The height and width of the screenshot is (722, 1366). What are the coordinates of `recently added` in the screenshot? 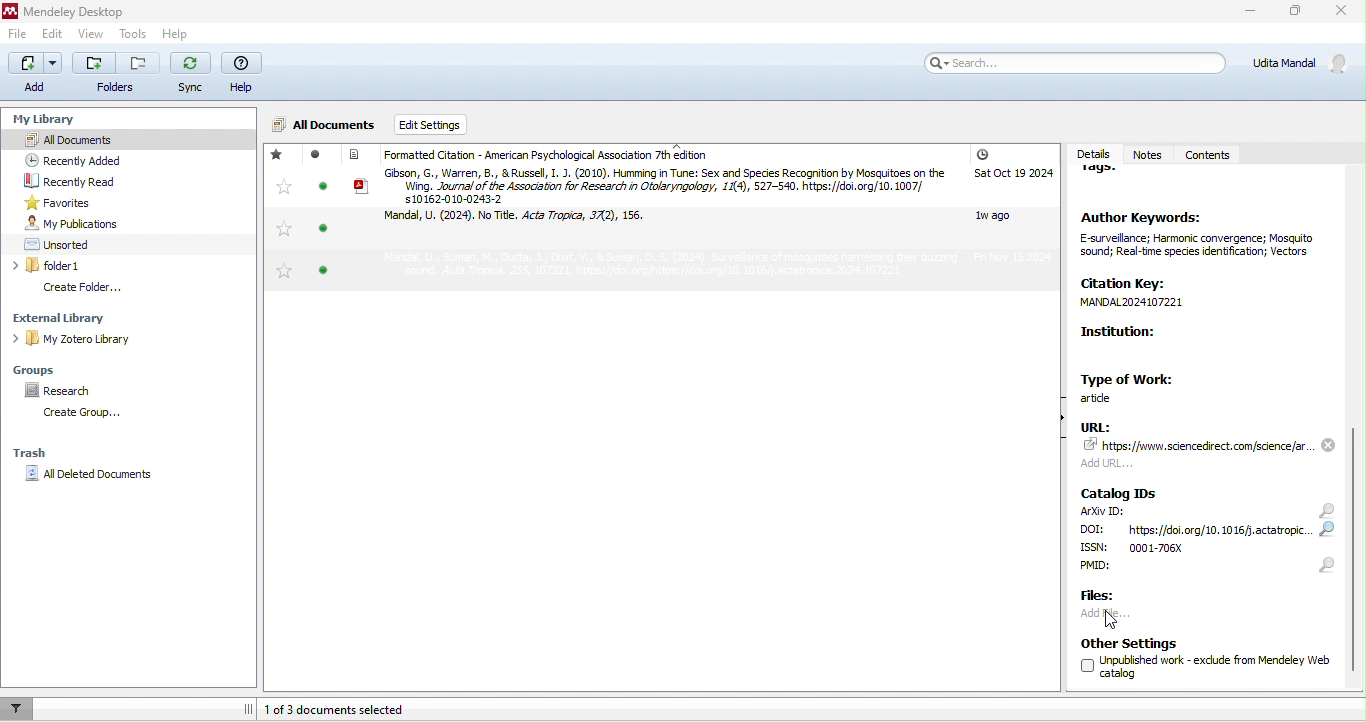 It's located at (94, 160).